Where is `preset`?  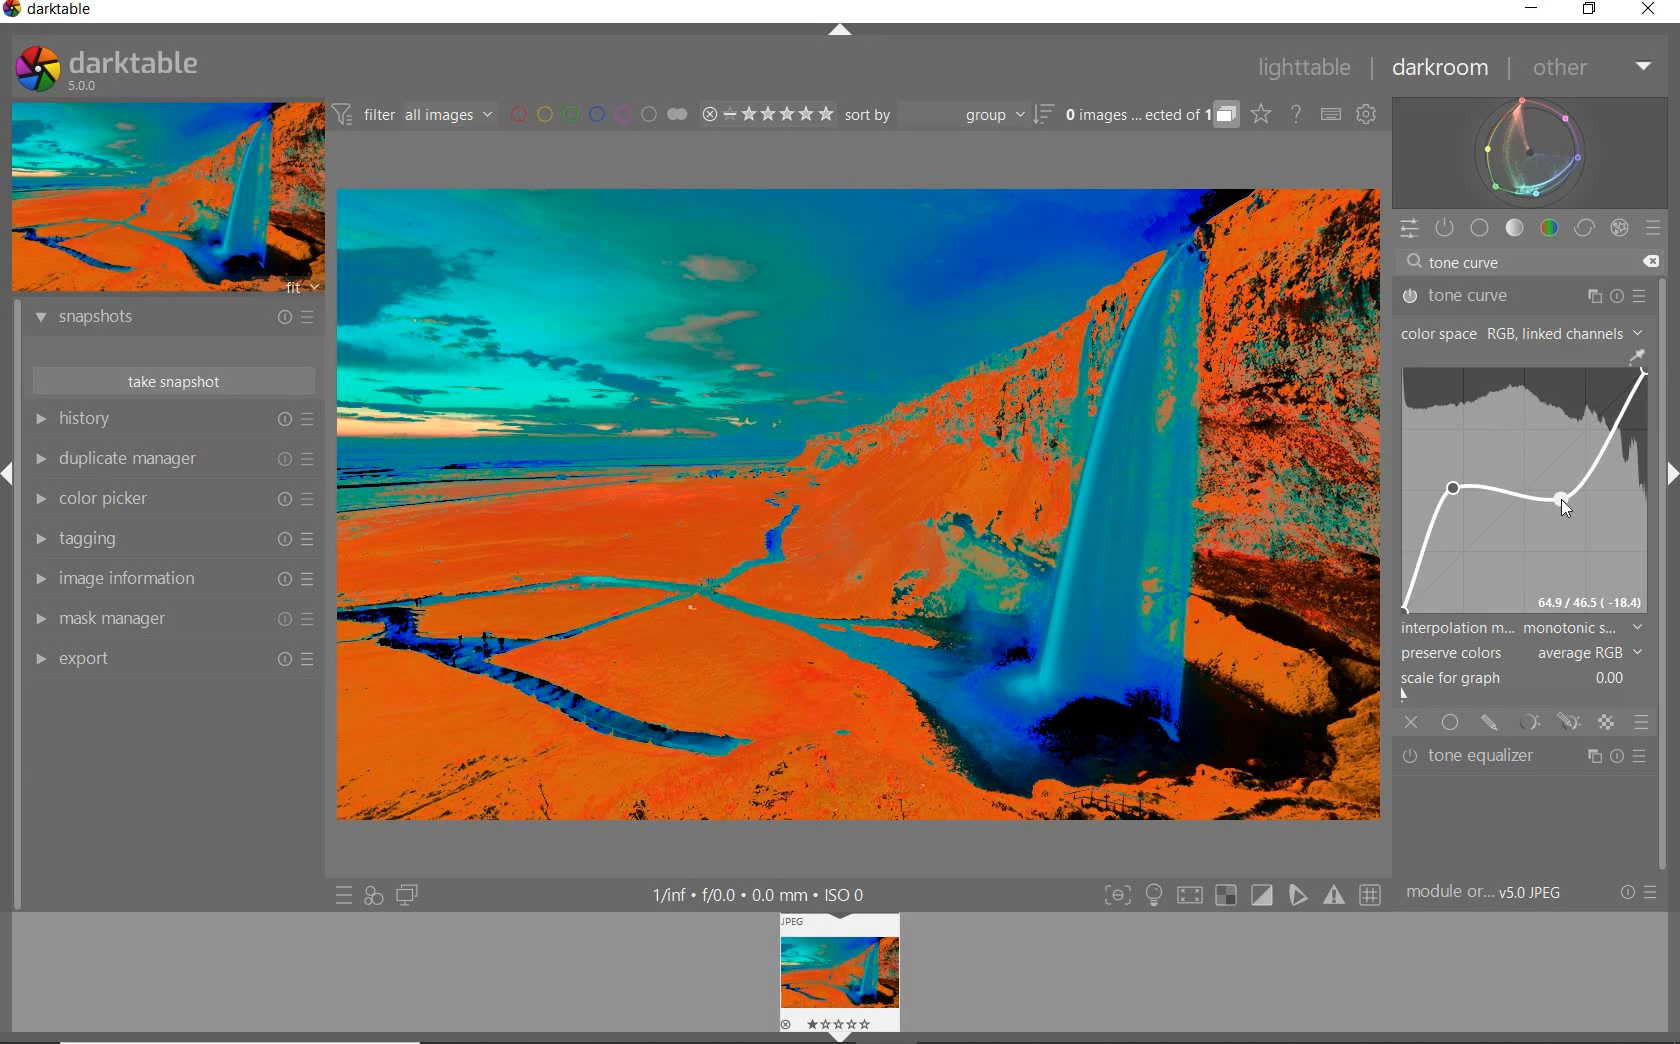 preset is located at coordinates (1655, 225).